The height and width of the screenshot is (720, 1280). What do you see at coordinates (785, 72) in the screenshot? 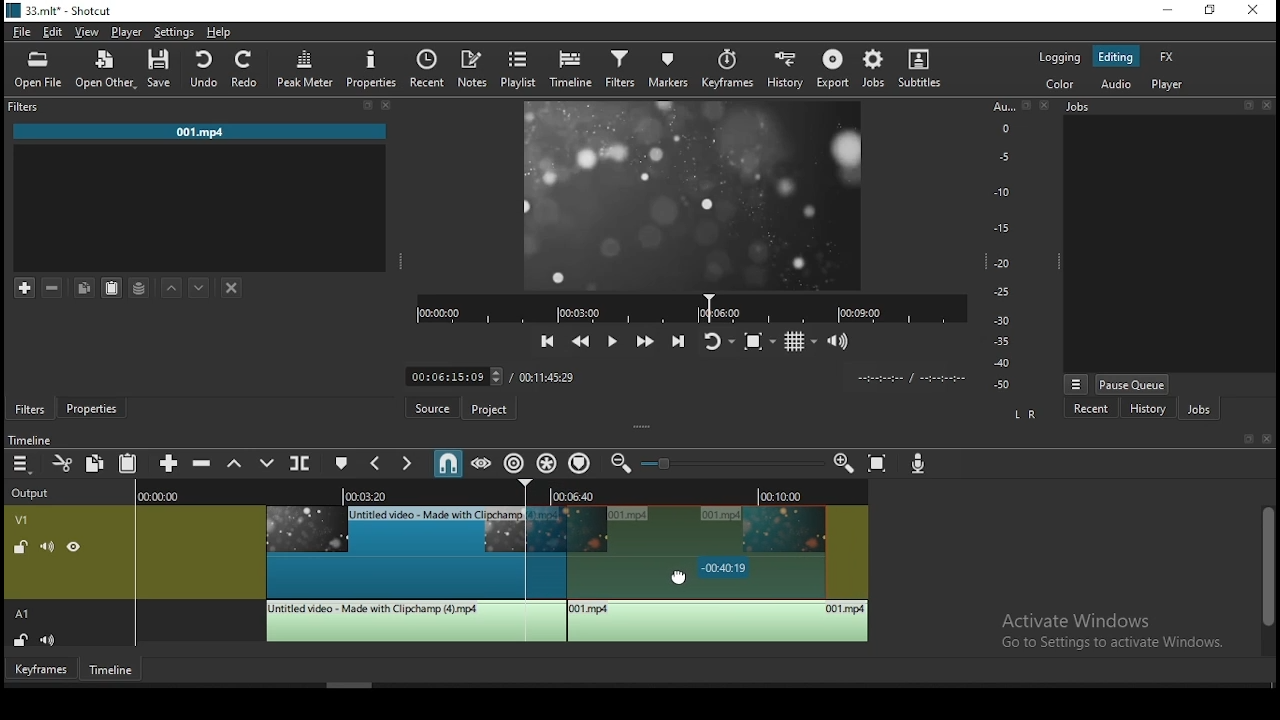
I see `history` at bounding box center [785, 72].